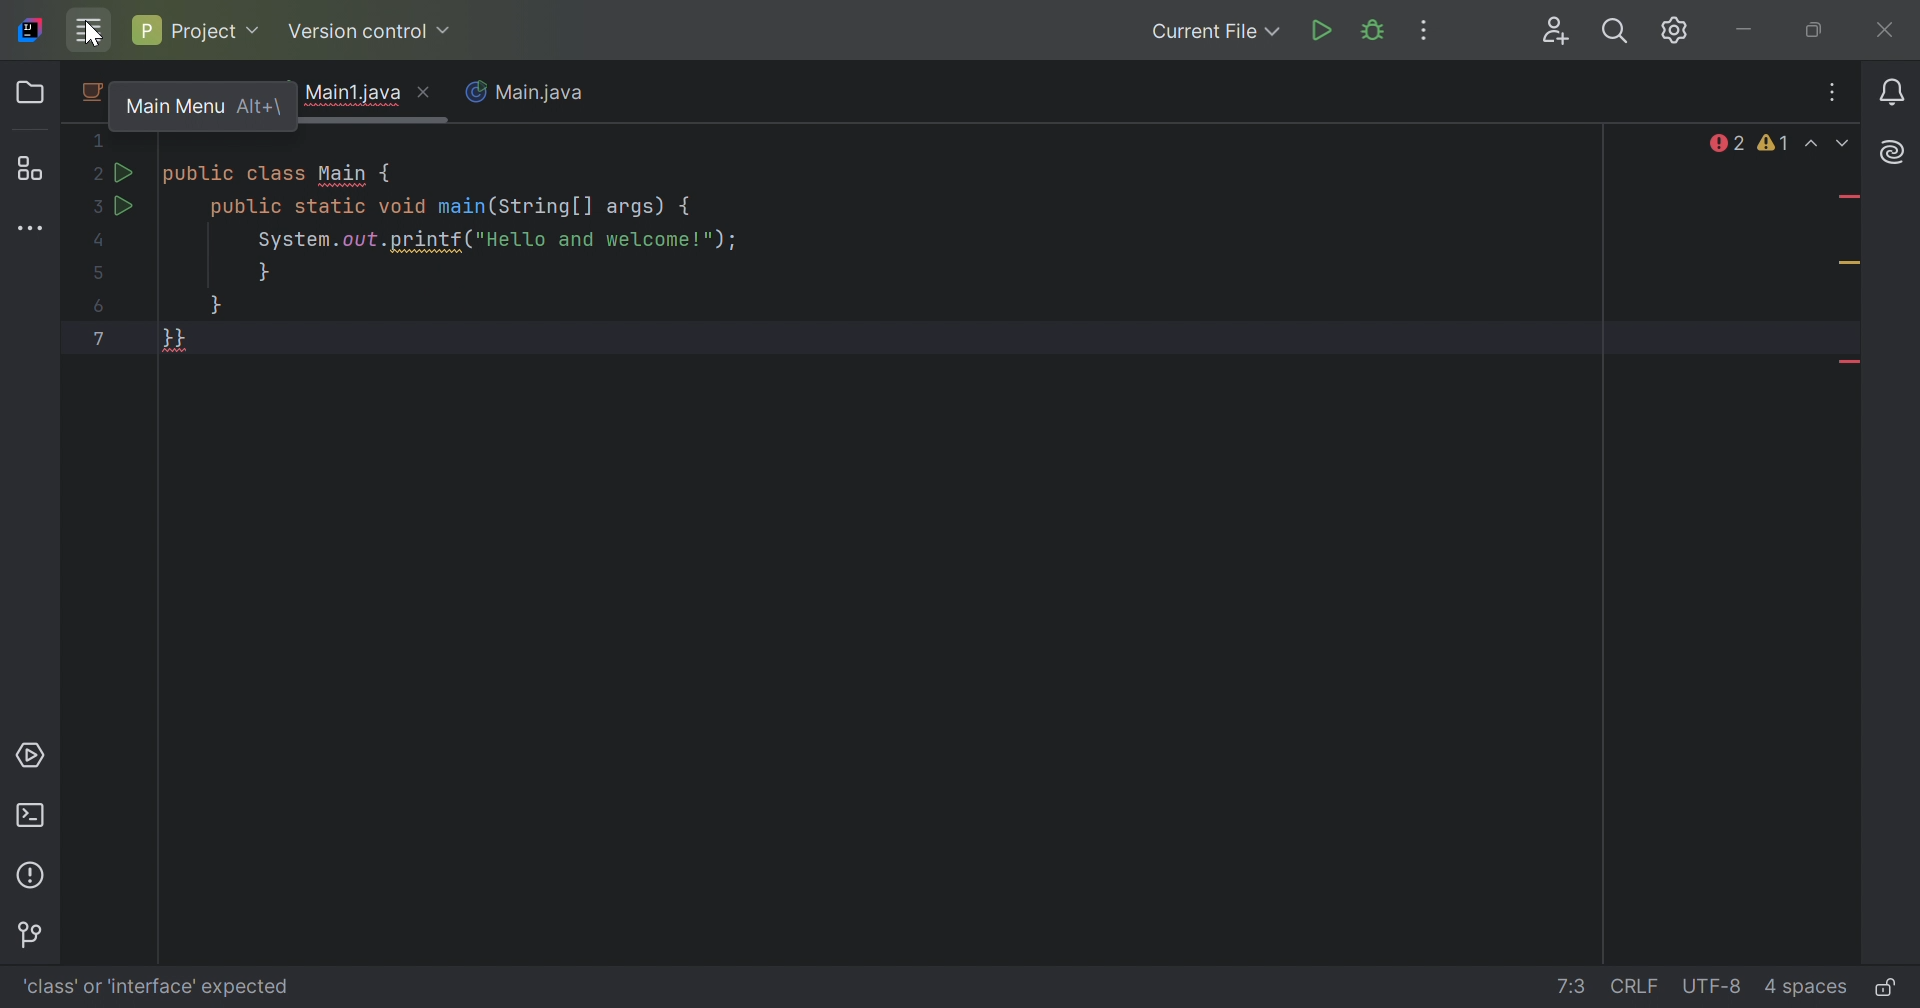 This screenshot has height=1008, width=1920. Describe the element at coordinates (1374, 31) in the screenshot. I see `Debug` at that location.